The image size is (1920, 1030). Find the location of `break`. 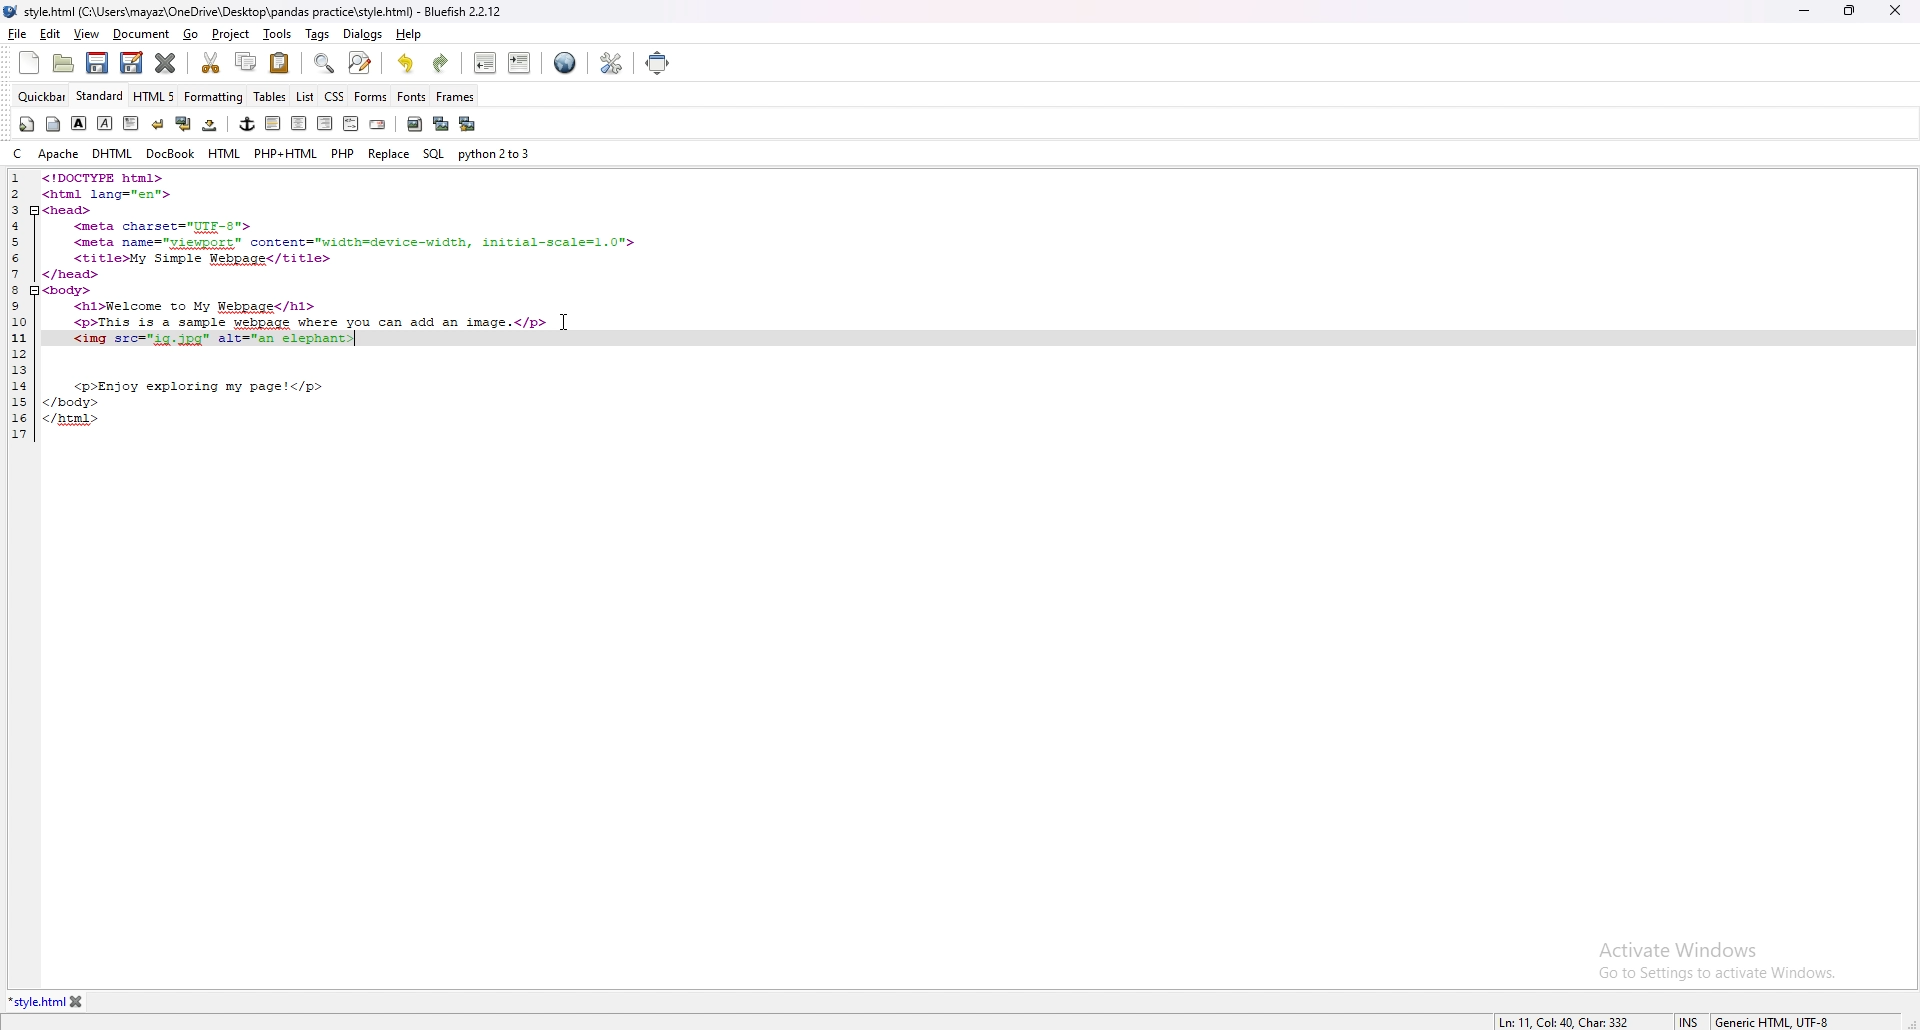

break is located at coordinates (158, 125).